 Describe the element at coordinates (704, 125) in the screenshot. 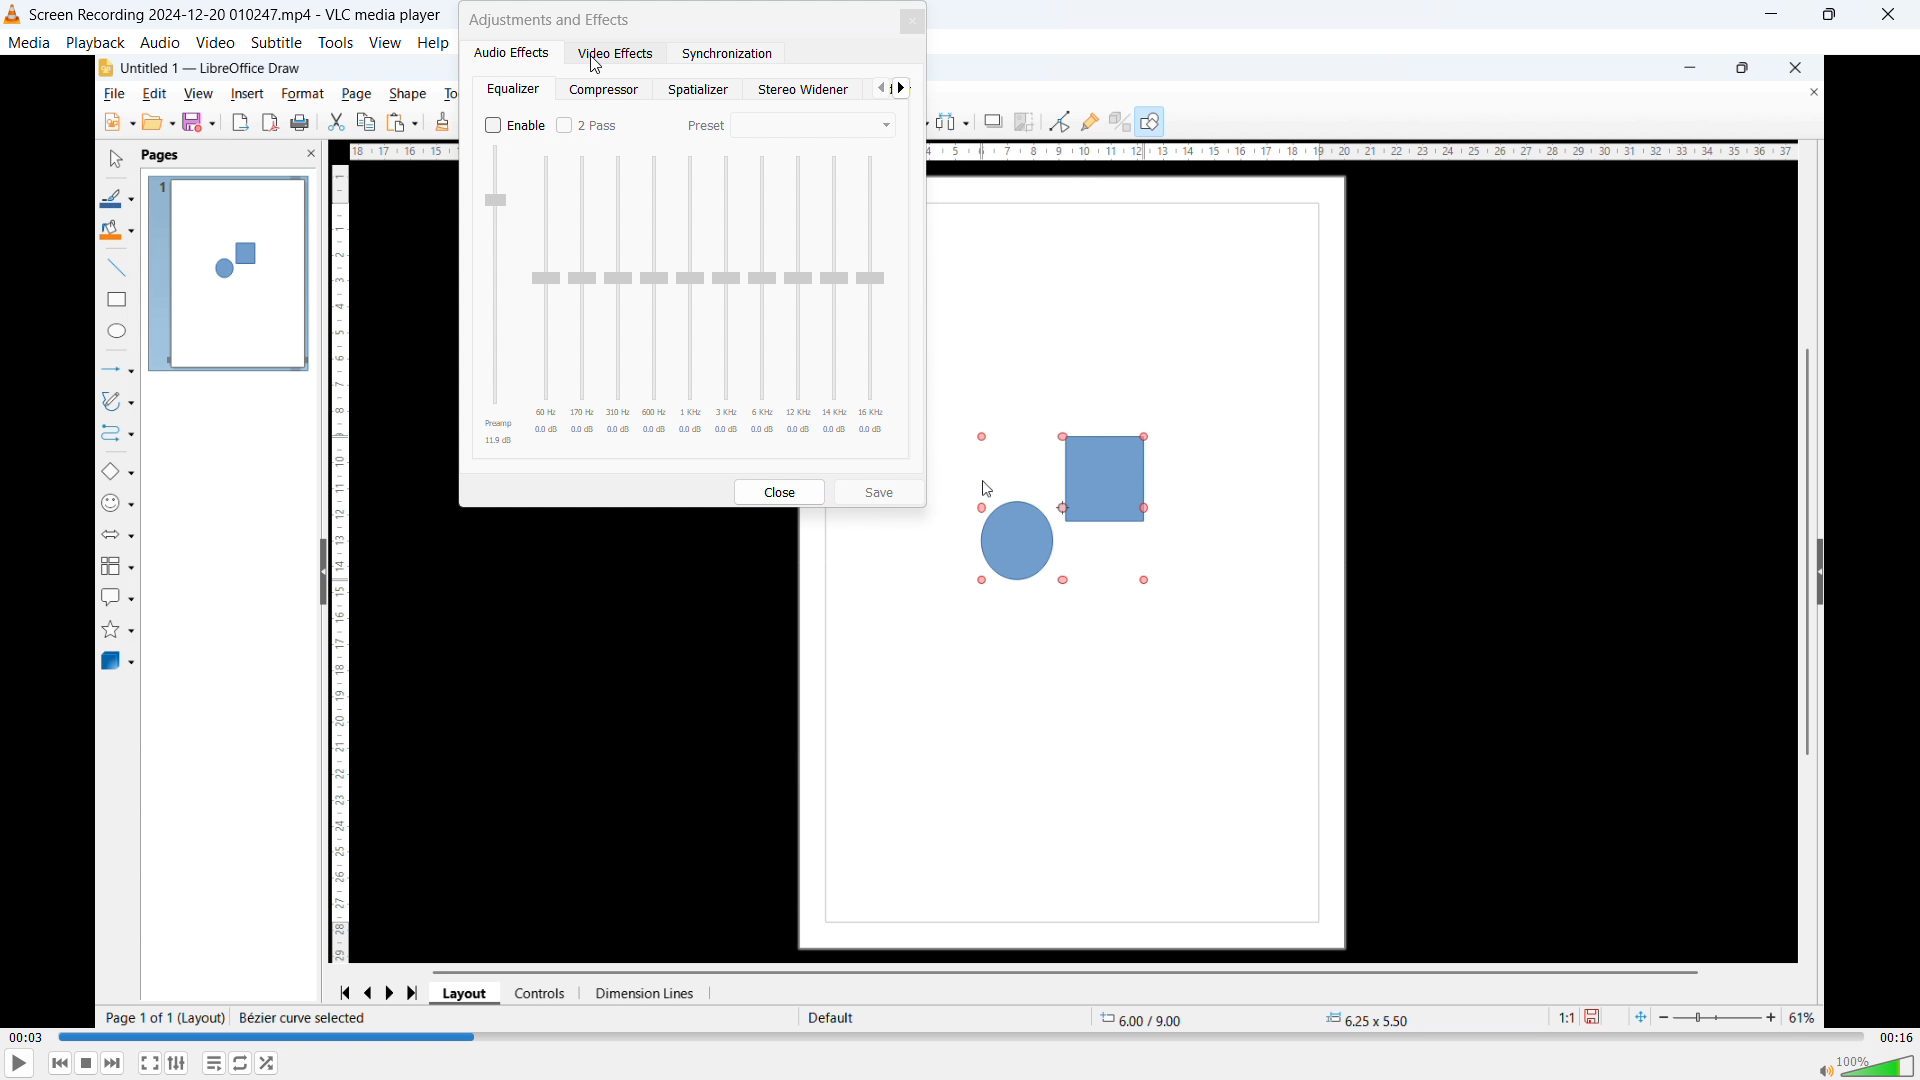

I see `Preset` at that location.